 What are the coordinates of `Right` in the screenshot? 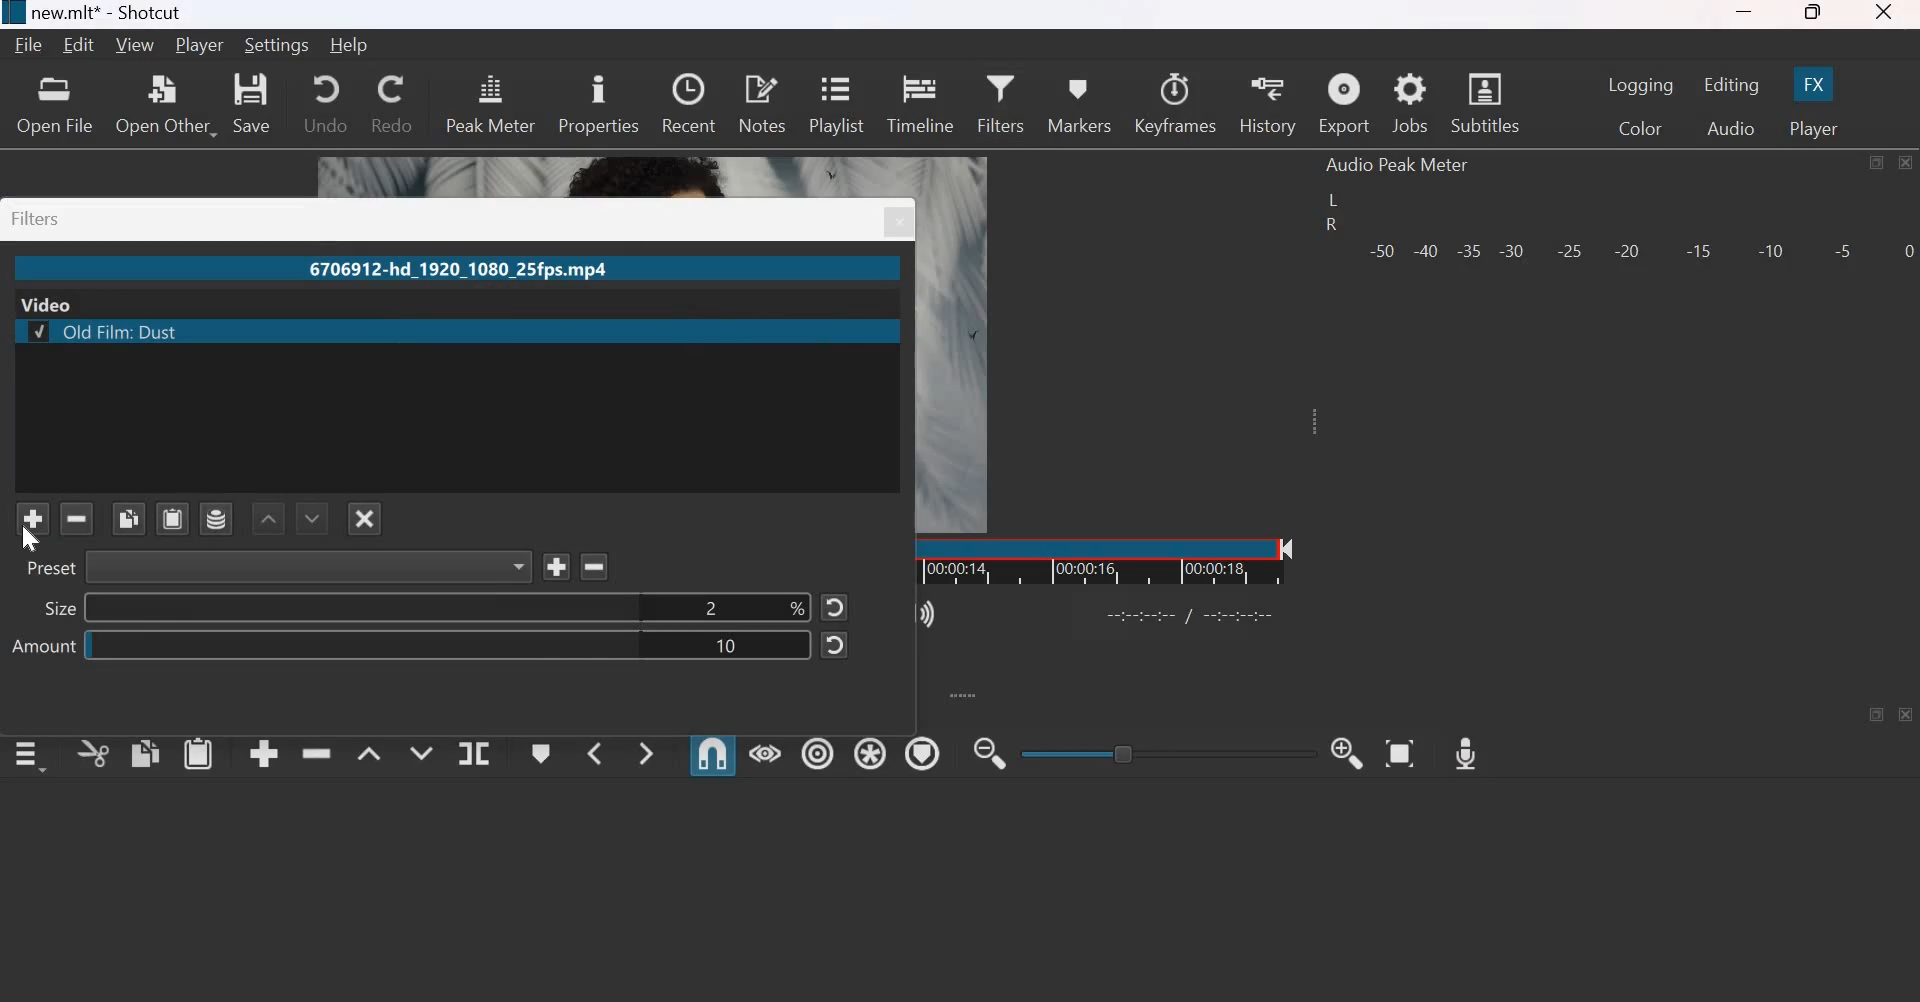 It's located at (1329, 226).